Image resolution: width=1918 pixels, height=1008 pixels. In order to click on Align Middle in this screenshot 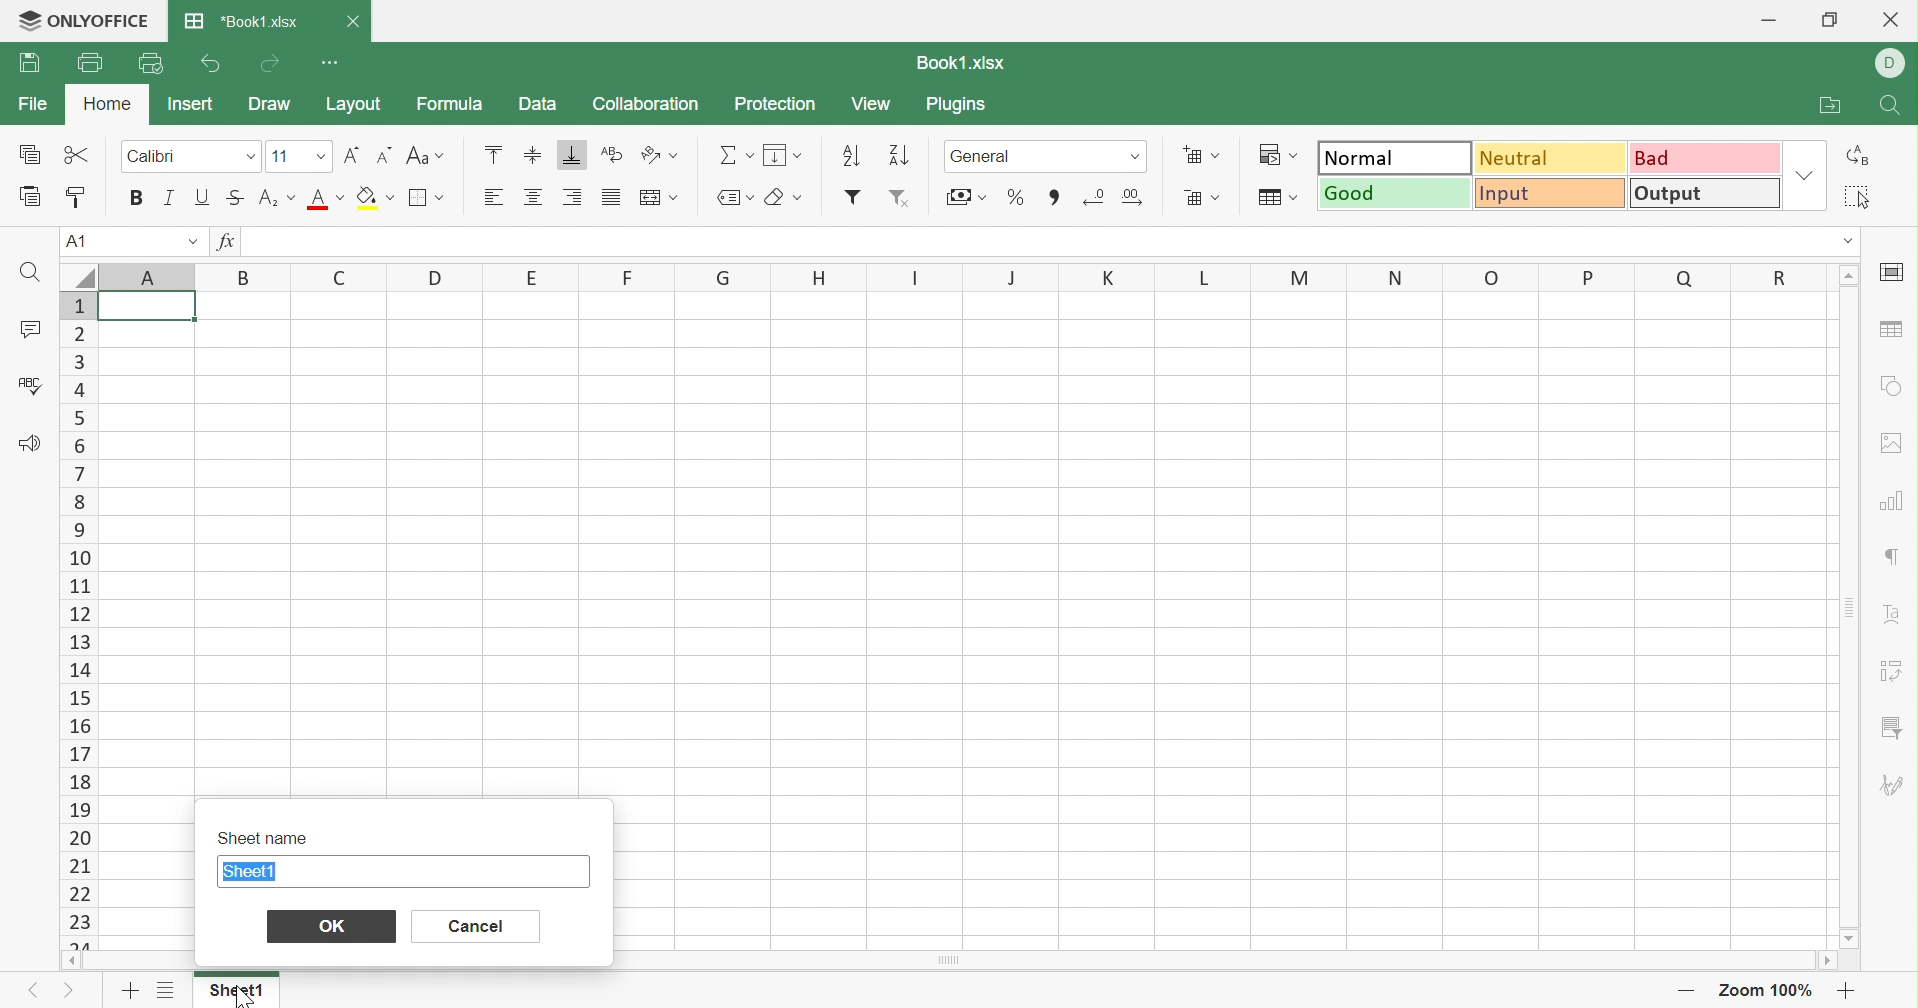, I will do `click(532, 154)`.